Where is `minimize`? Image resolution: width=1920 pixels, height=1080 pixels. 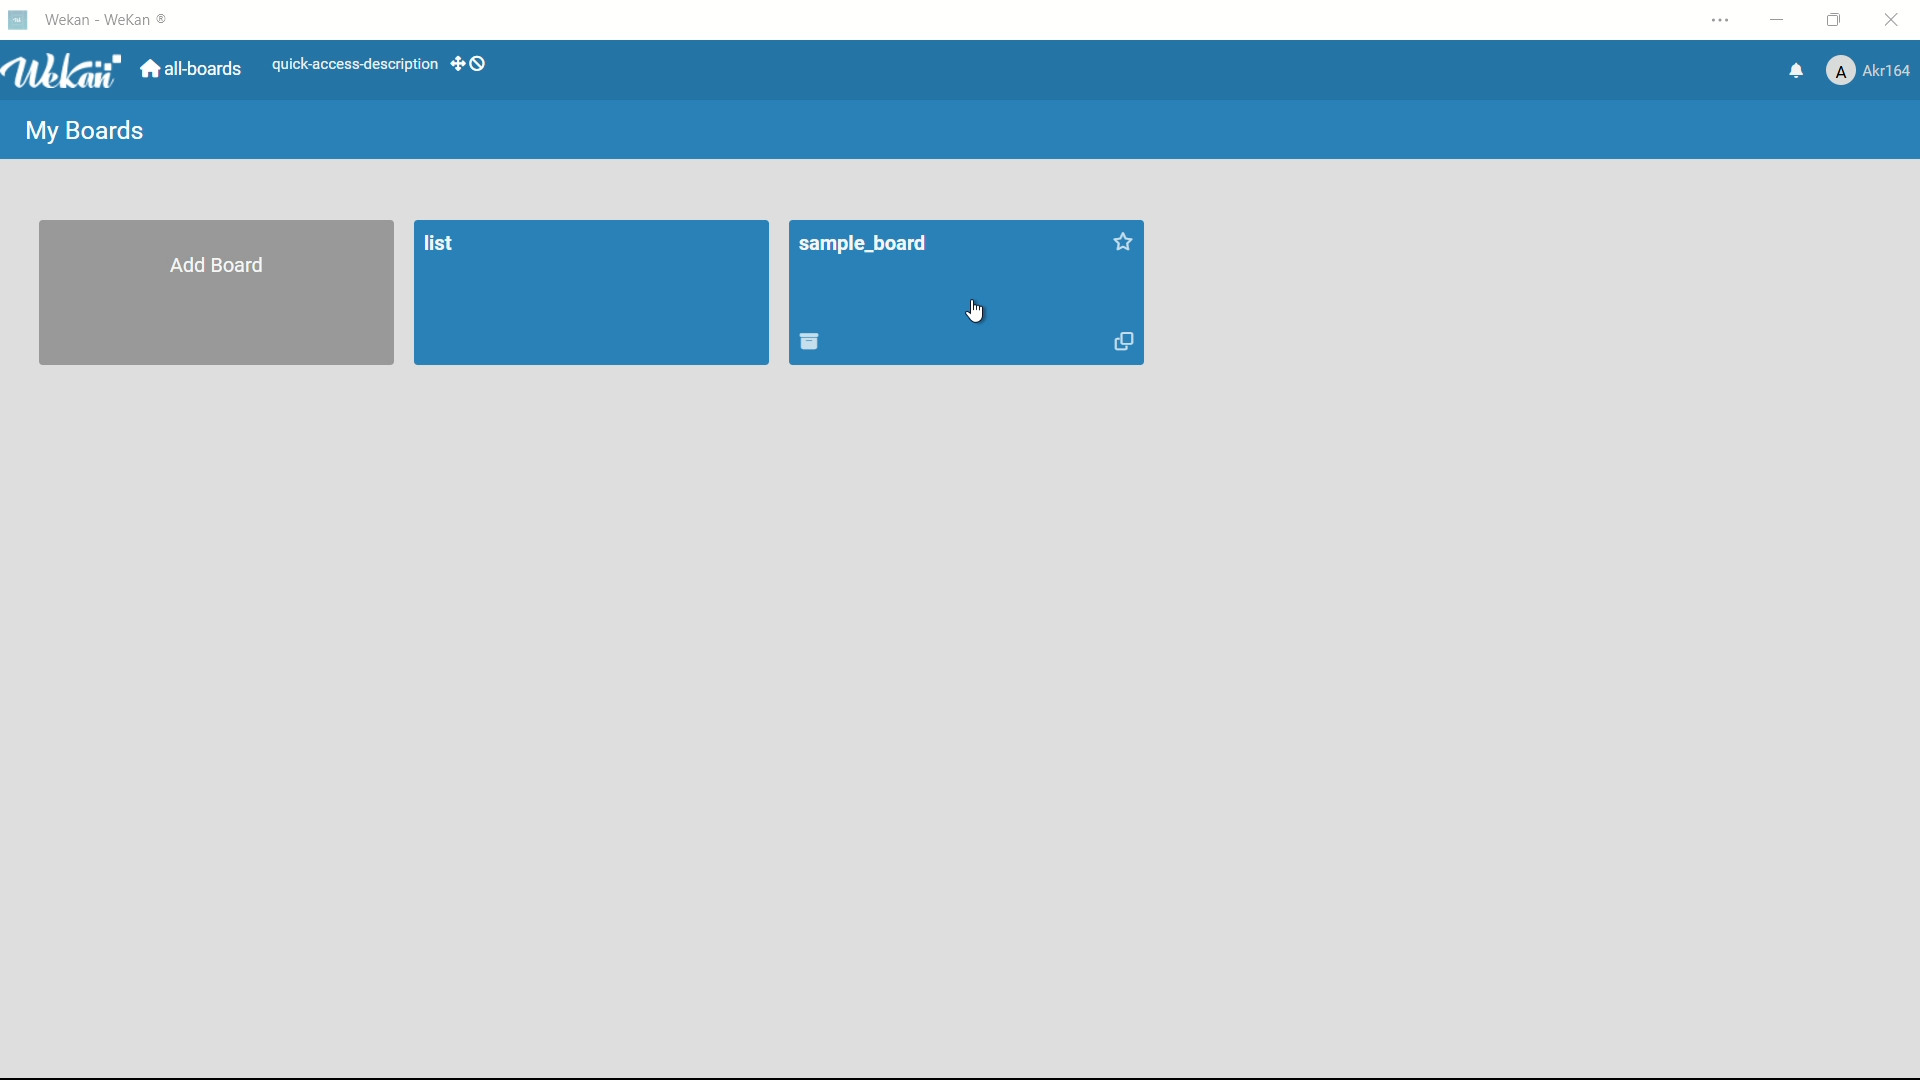
minimize is located at coordinates (1780, 20).